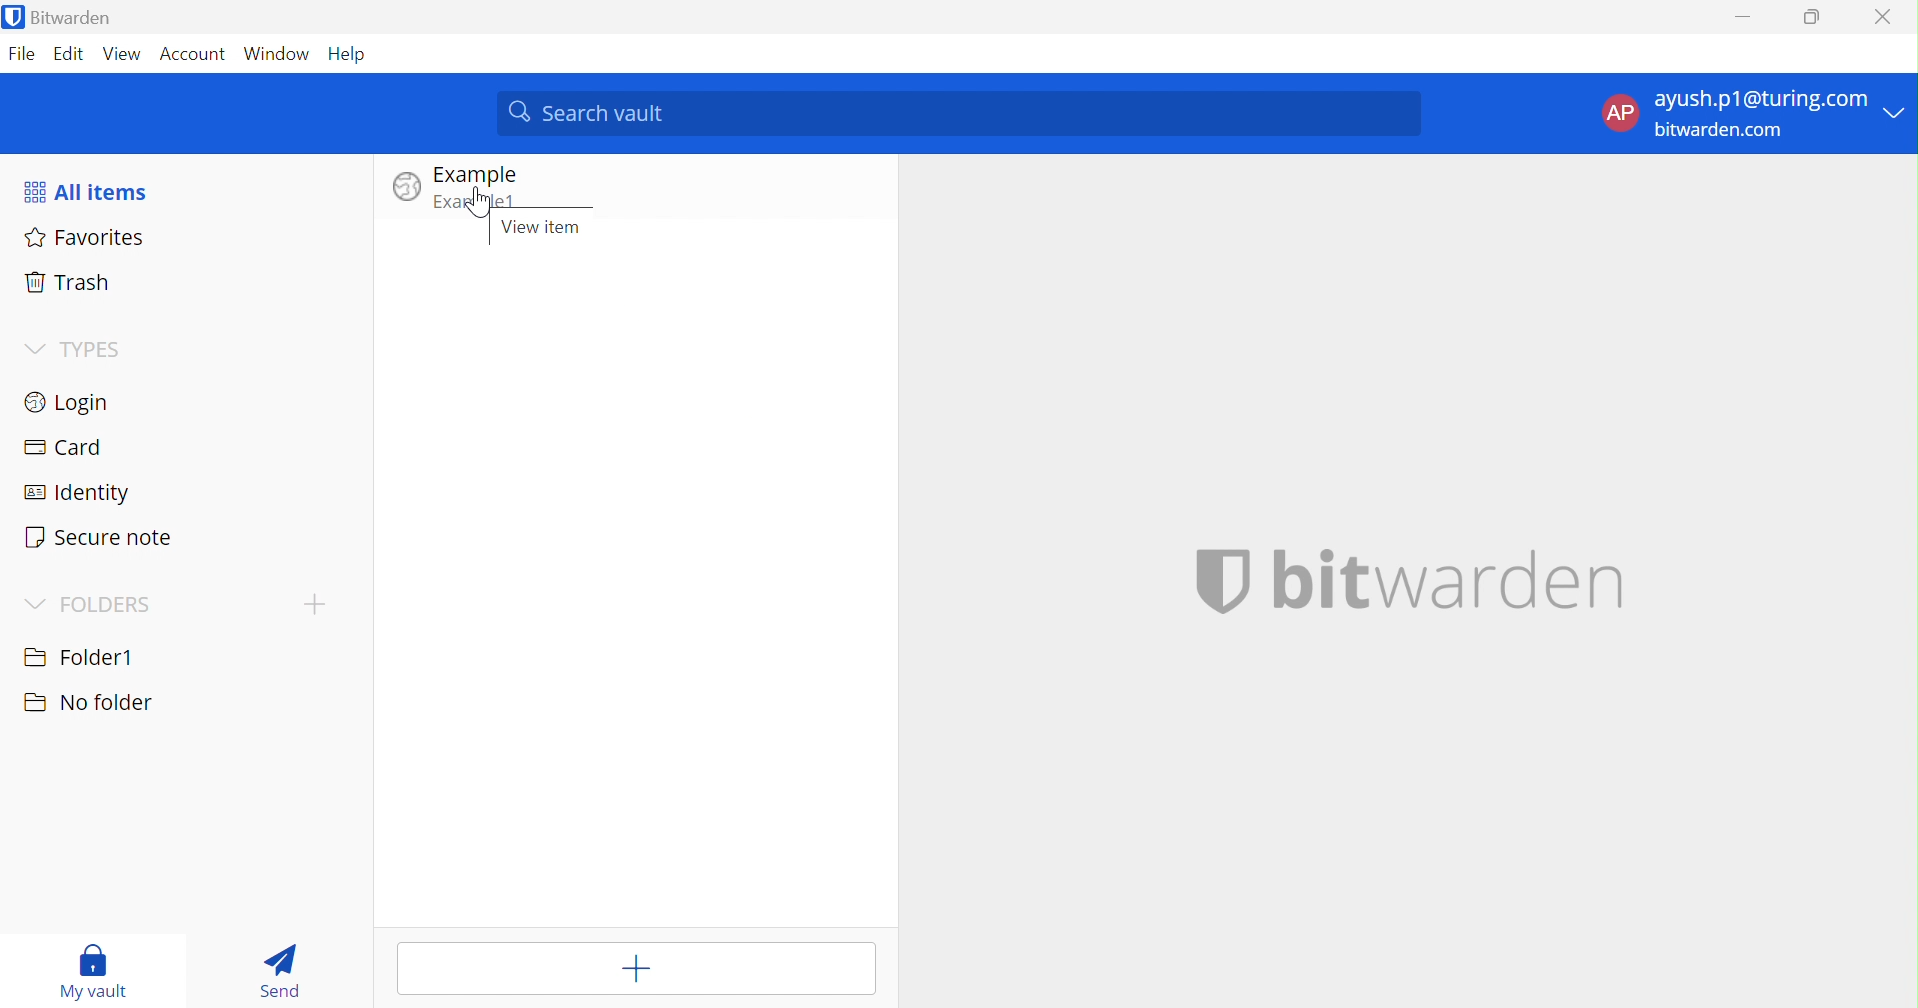  Describe the element at coordinates (63, 448) in the screenshot. I see `Card` at that location.